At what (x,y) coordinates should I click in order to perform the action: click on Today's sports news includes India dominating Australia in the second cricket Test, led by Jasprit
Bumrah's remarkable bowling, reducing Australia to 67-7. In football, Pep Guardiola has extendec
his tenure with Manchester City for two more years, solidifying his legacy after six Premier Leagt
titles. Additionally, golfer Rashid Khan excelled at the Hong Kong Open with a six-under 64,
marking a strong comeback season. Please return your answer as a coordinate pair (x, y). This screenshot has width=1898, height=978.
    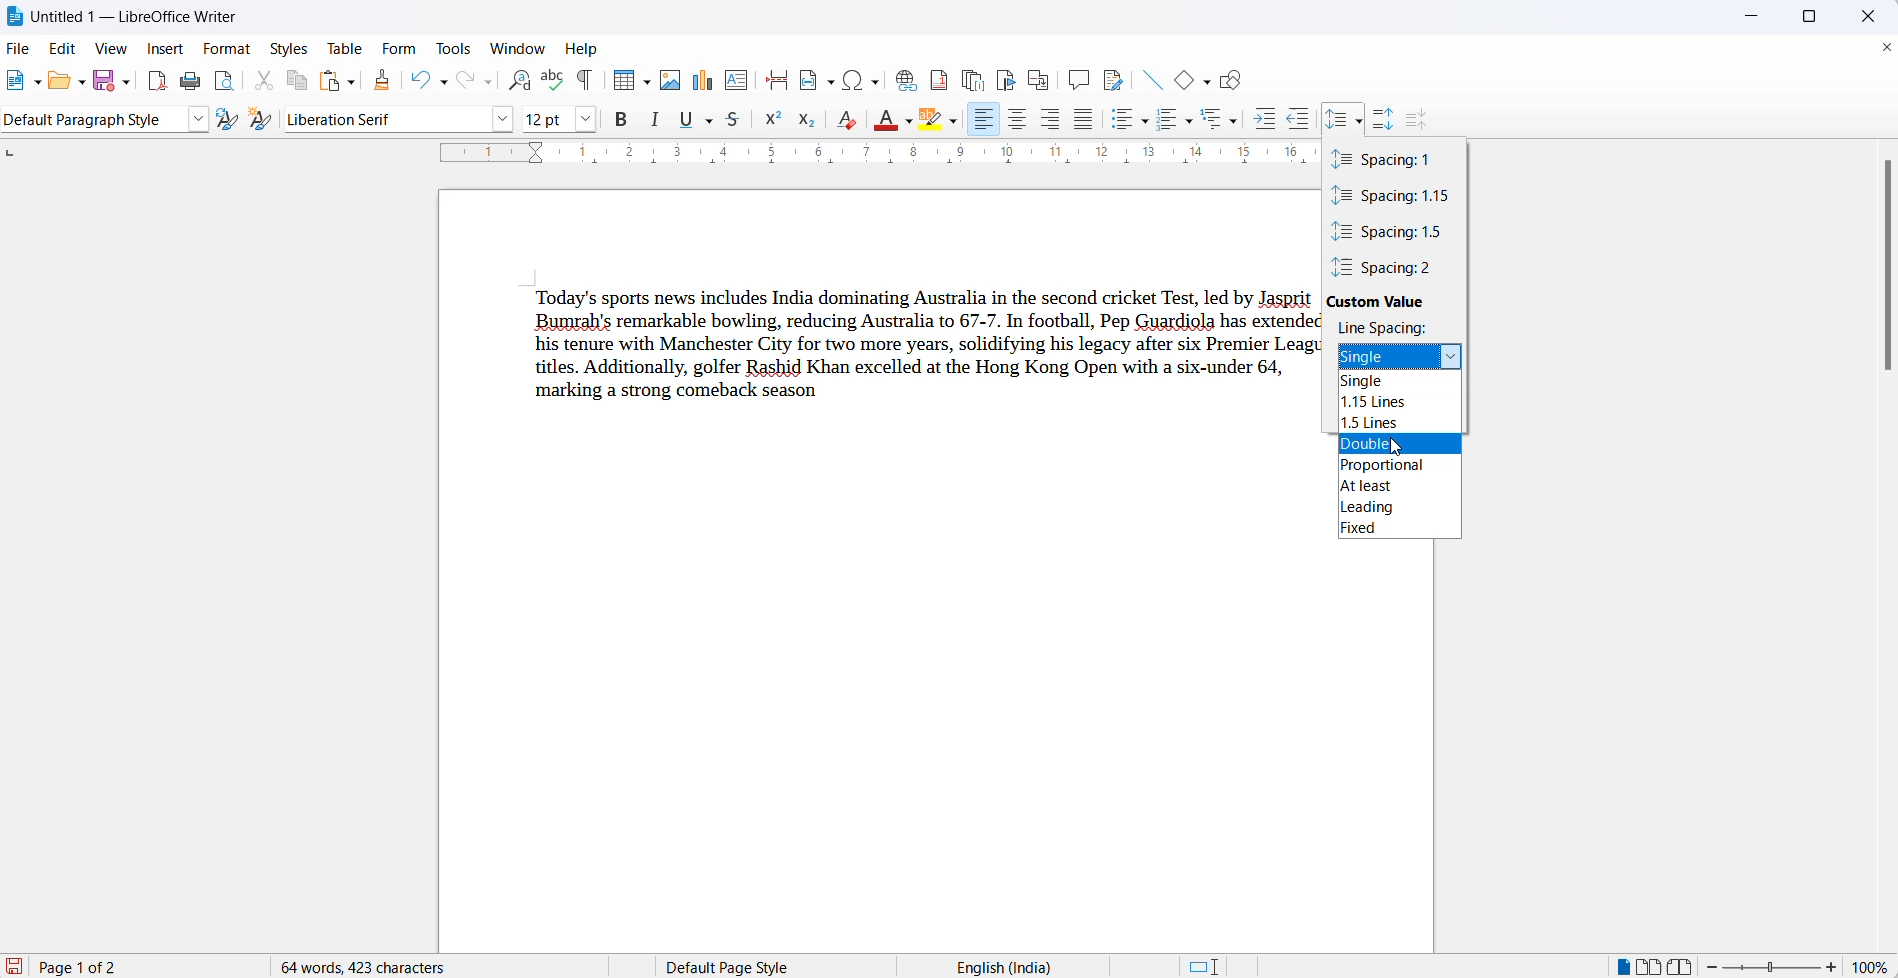
    Looking at the image, I should click on (909, 349).